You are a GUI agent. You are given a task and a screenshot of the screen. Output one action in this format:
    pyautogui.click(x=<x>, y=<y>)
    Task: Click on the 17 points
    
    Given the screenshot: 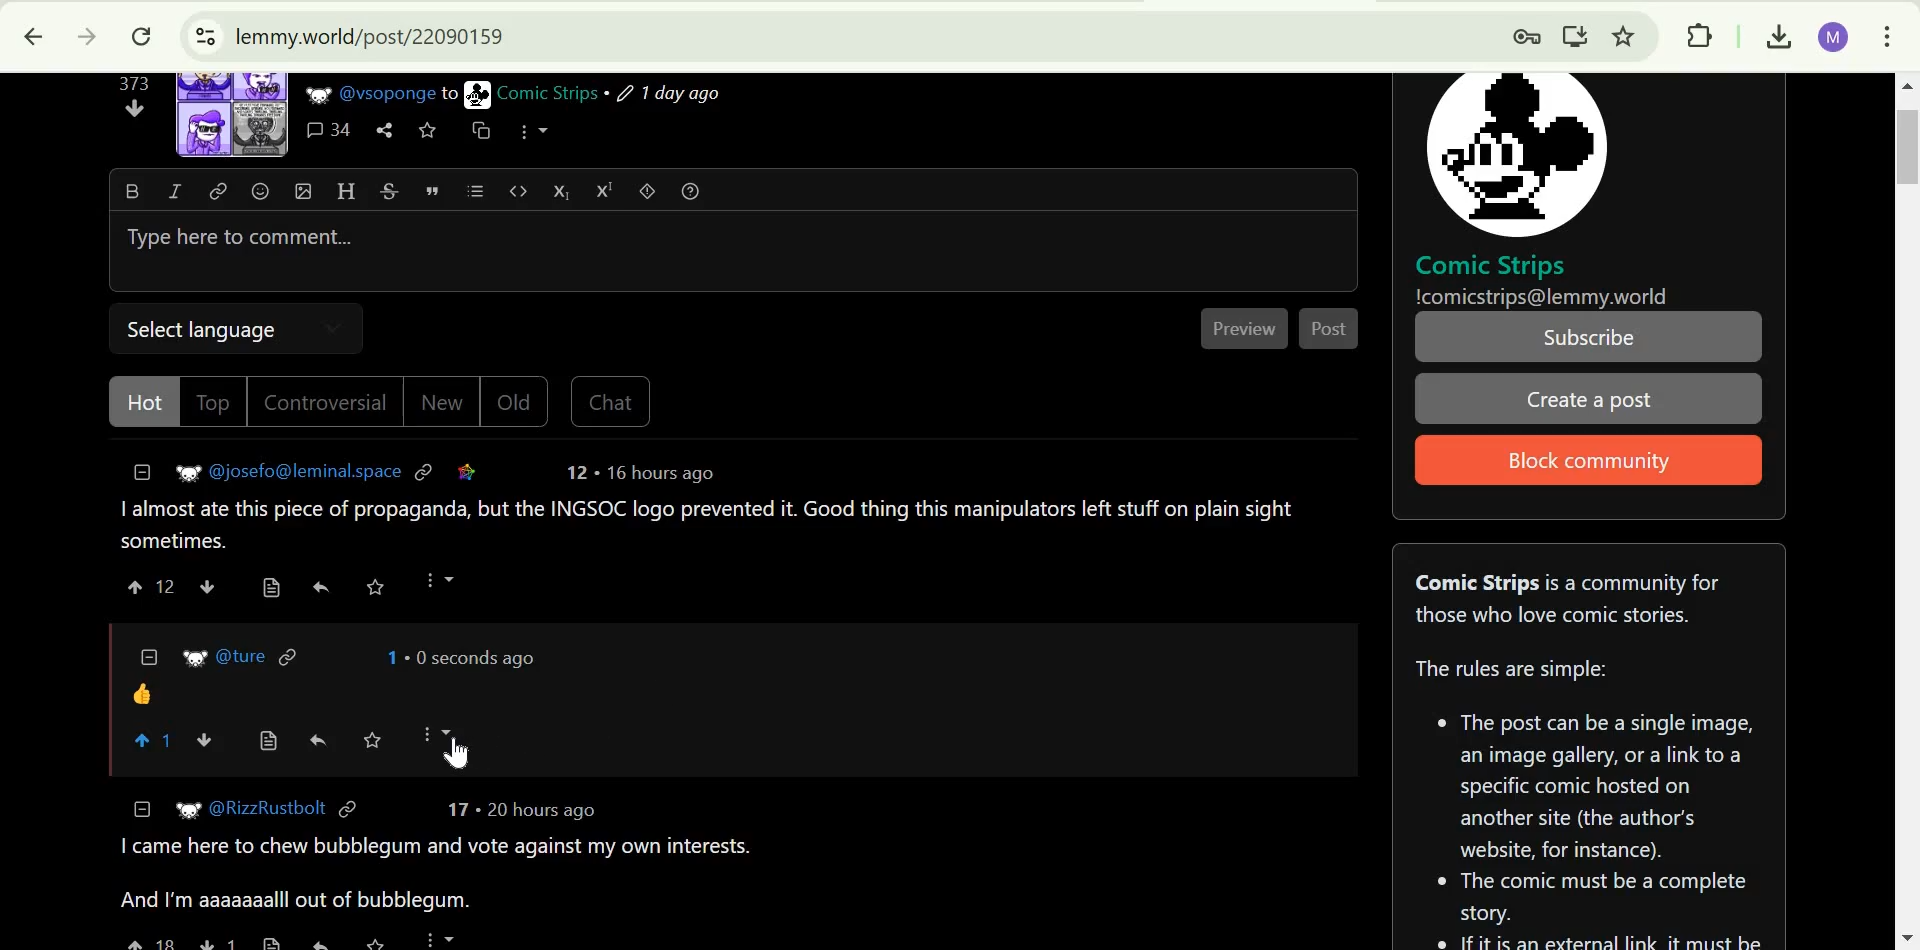 What is the action you would take?
    pyautogui.click(x=457, y=809)
    